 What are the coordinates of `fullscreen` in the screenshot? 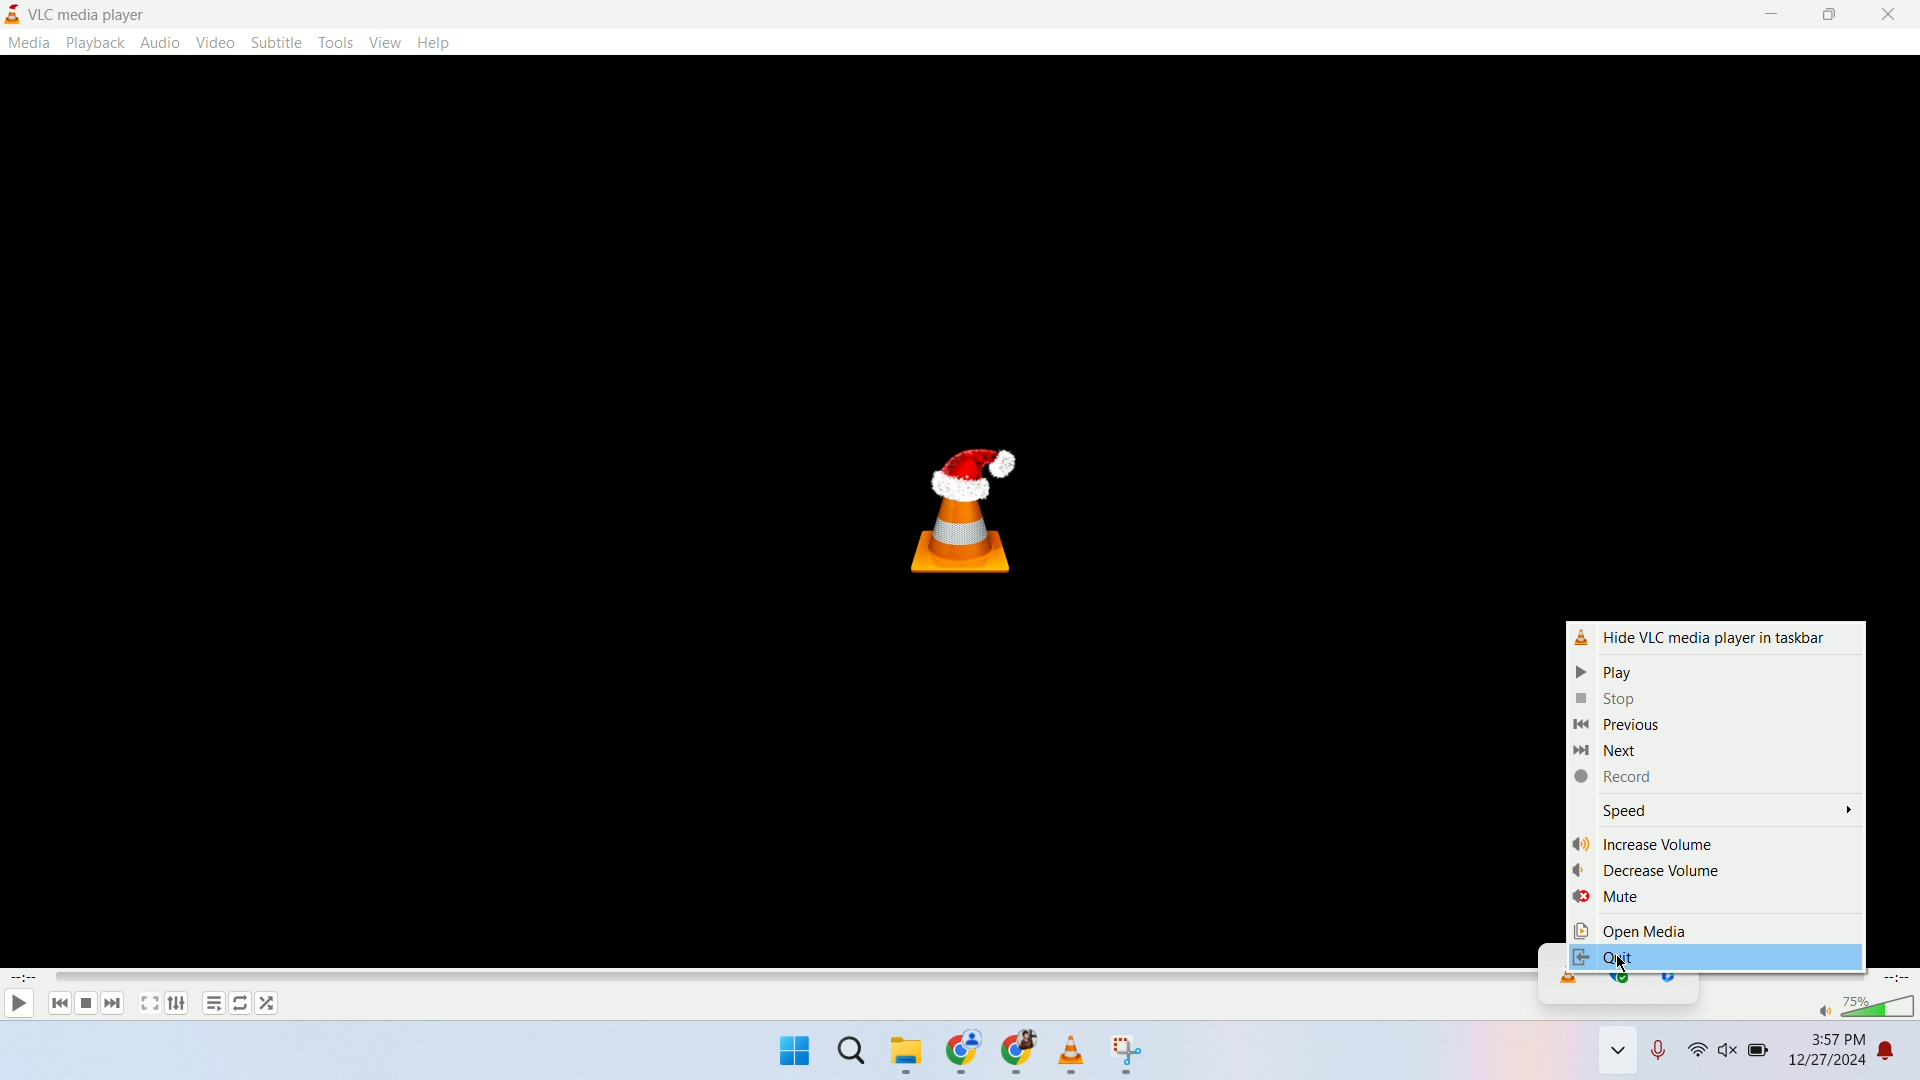 It's located at (148, 1004).